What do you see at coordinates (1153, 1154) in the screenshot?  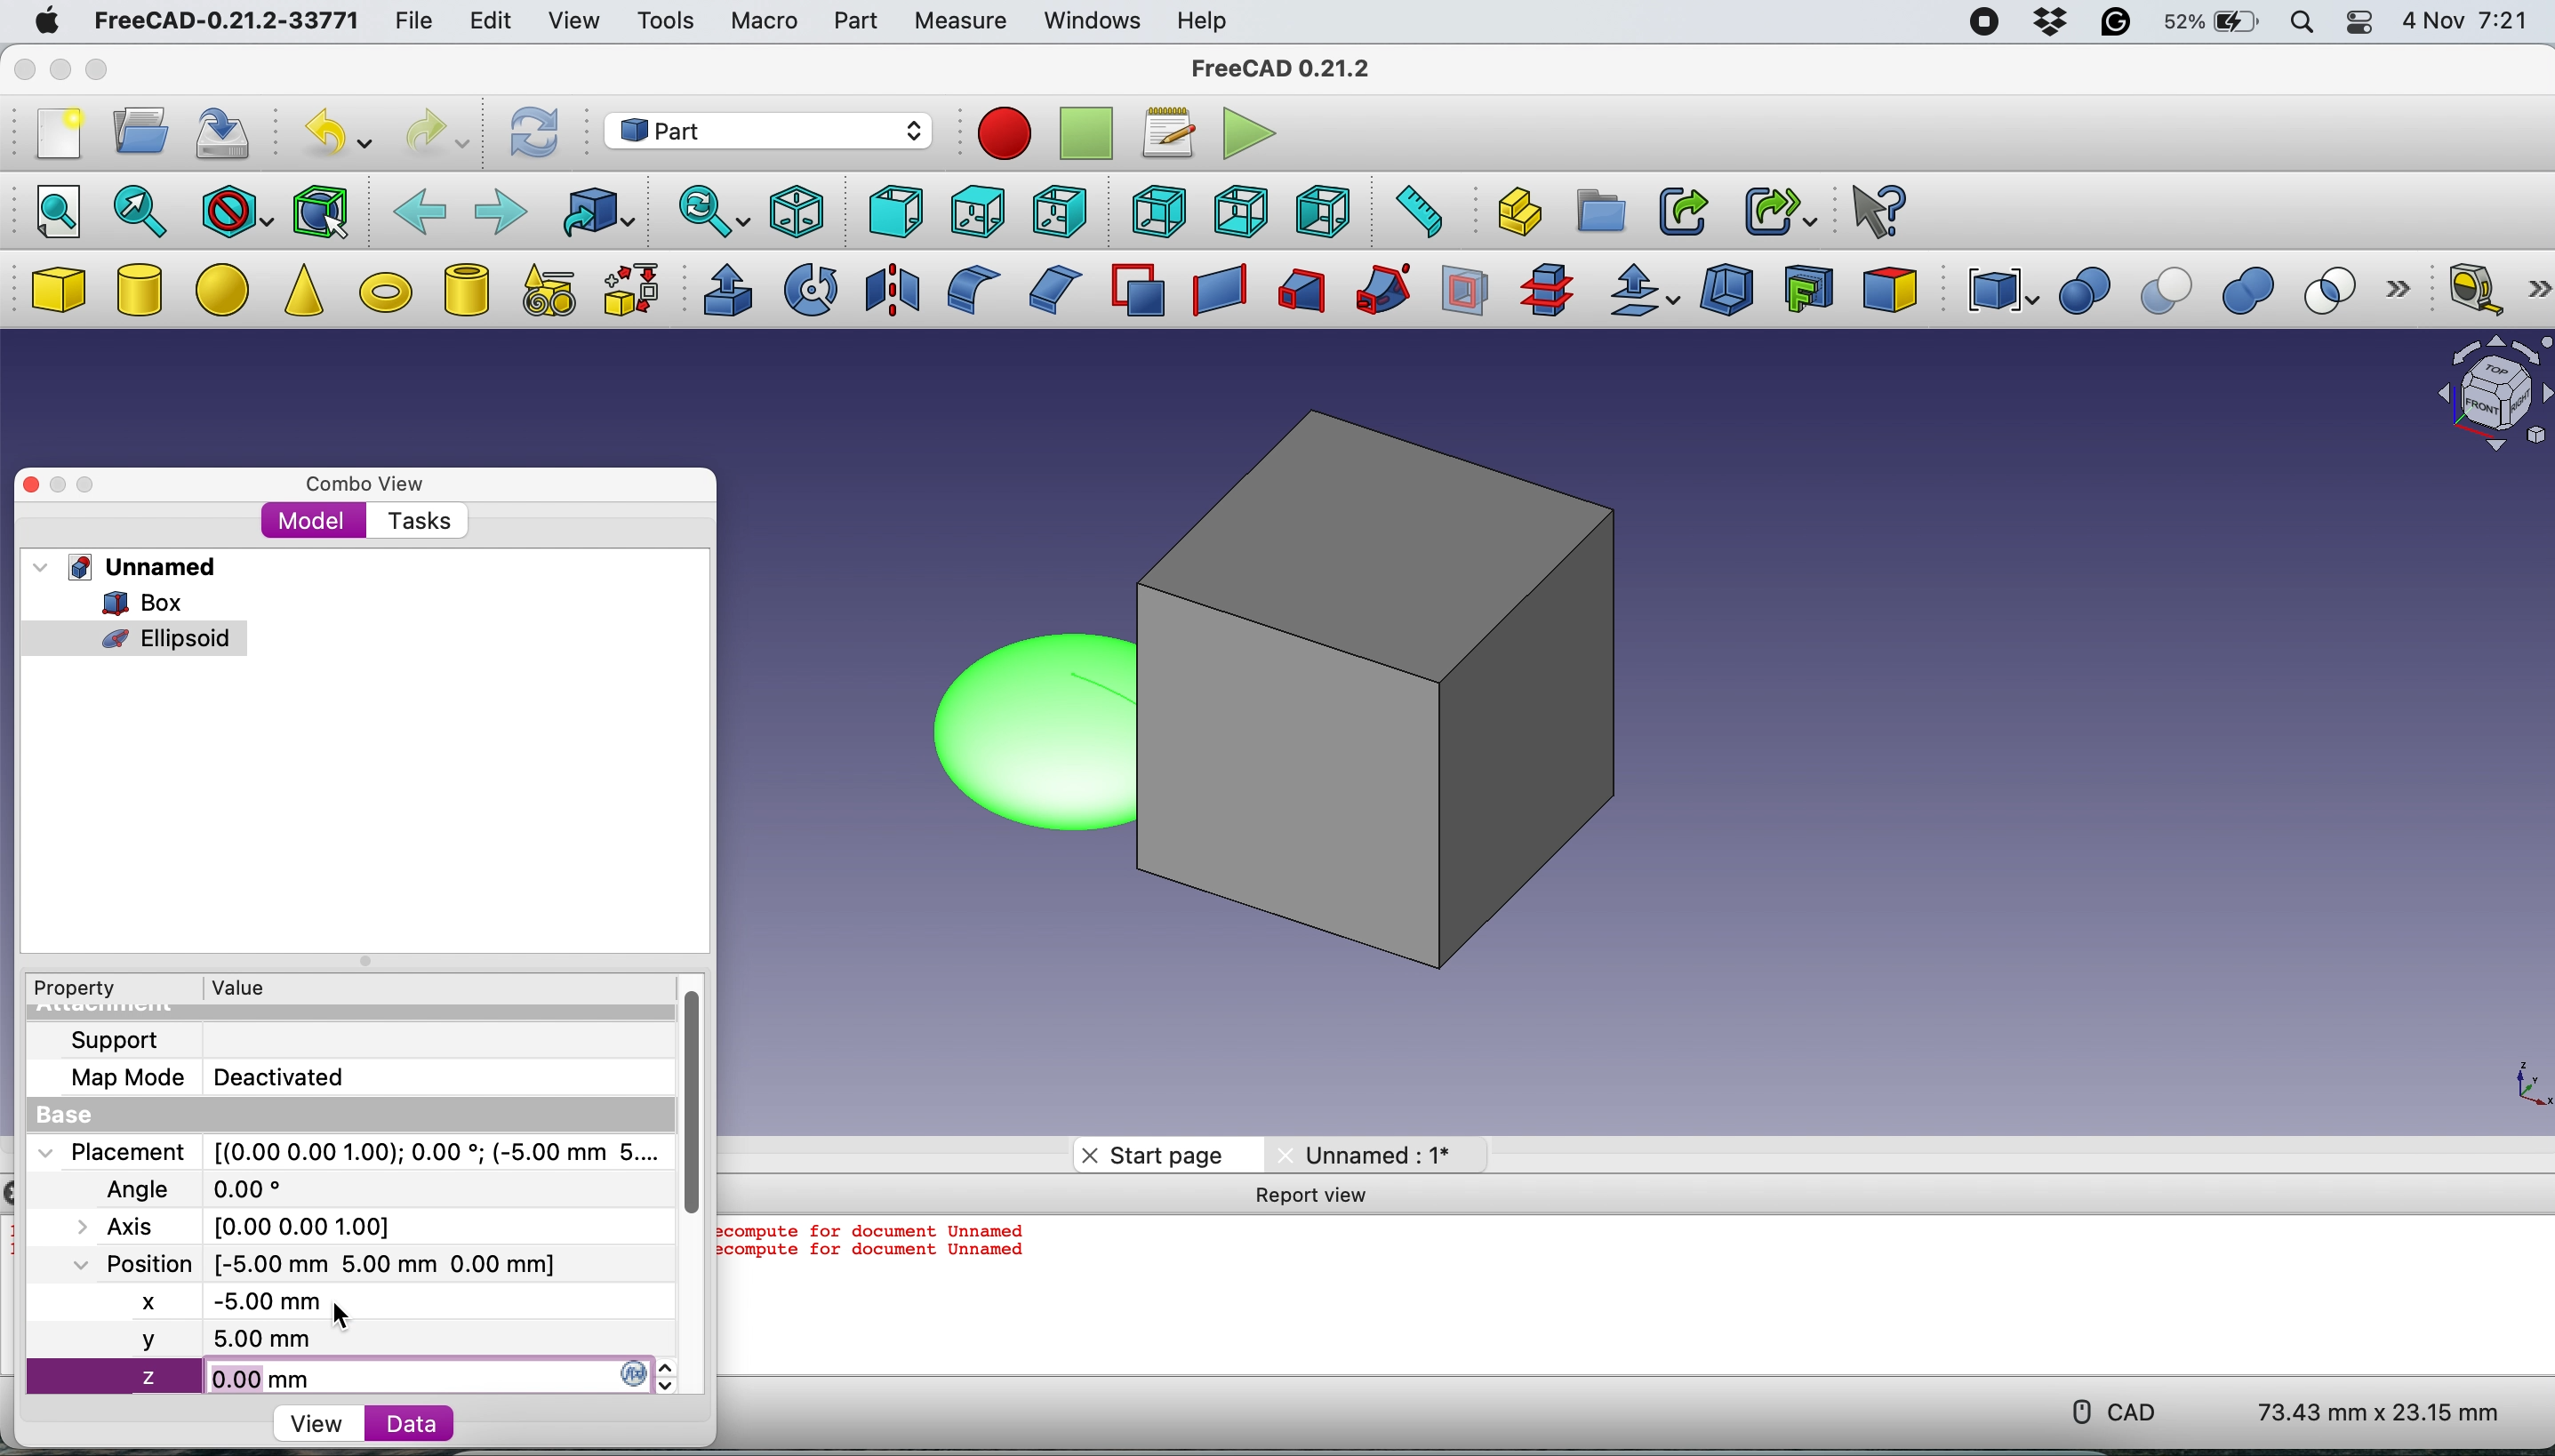 I see `start page` at bounding box center [1153, 1154].